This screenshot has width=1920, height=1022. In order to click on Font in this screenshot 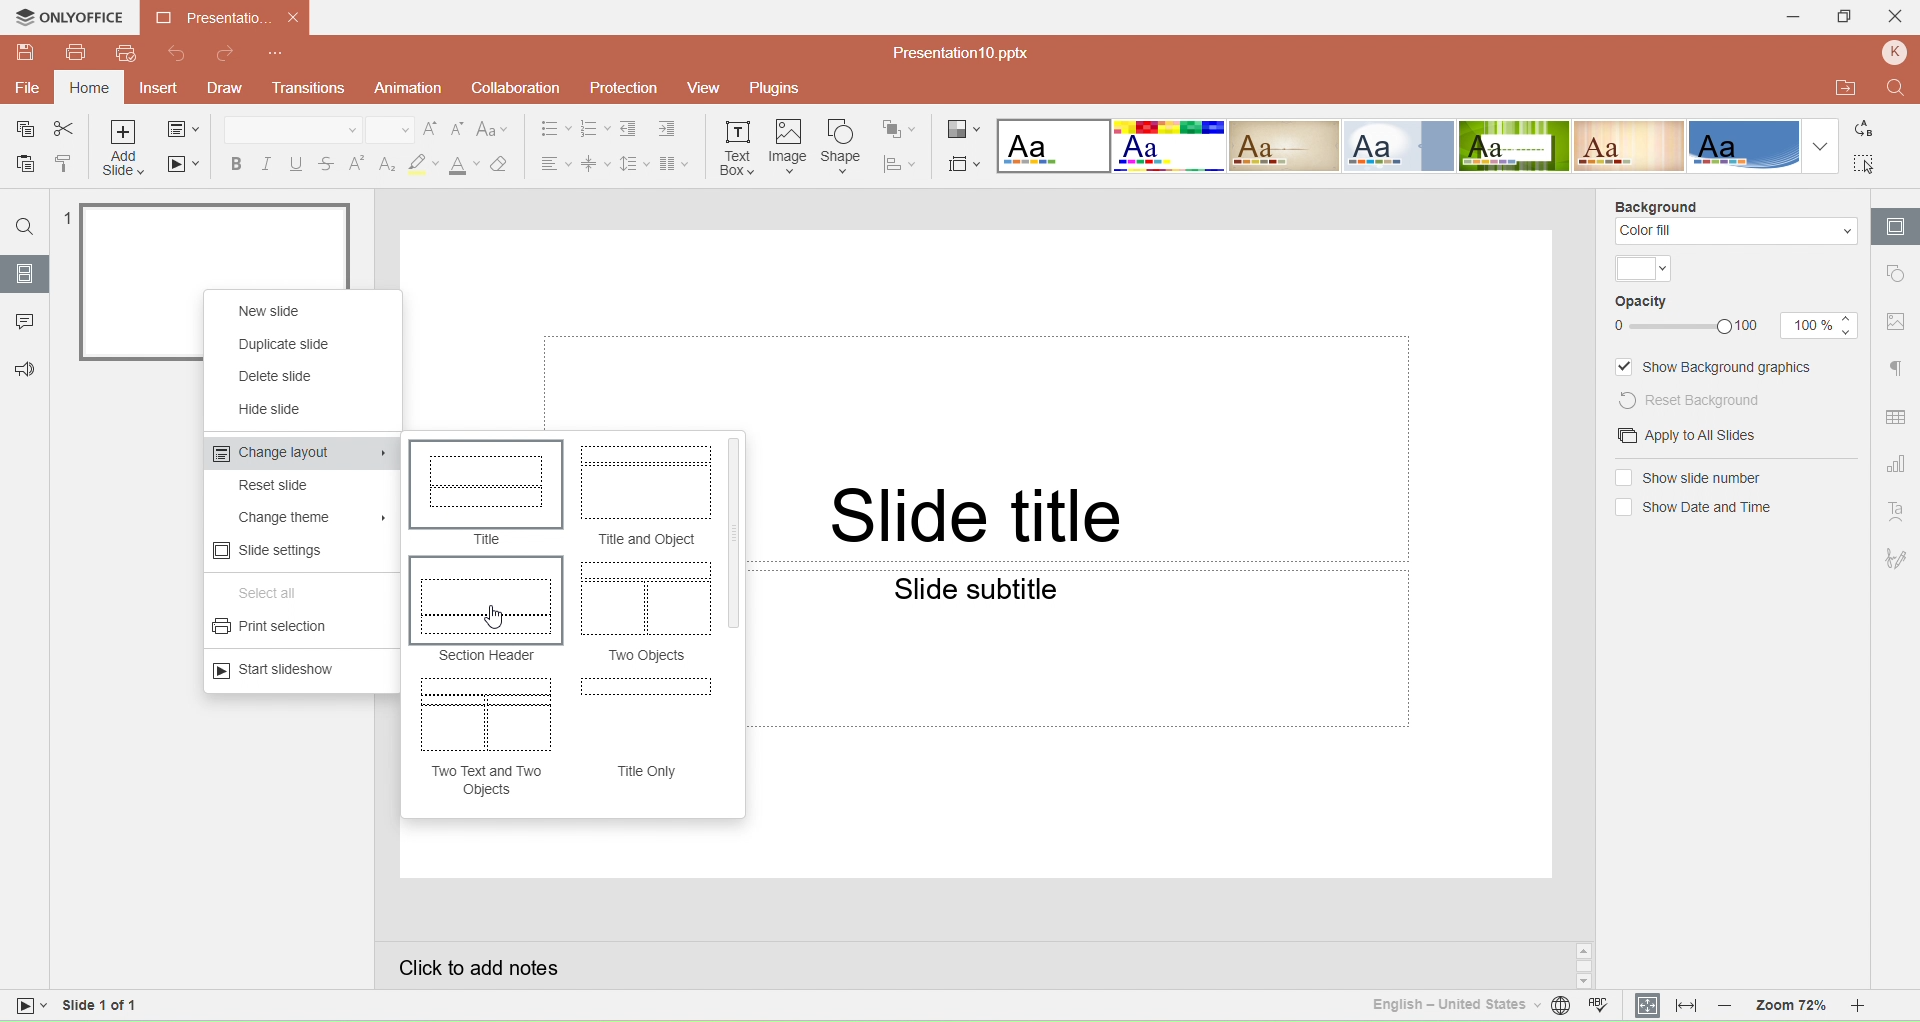, I will do `click(291, 128)`.